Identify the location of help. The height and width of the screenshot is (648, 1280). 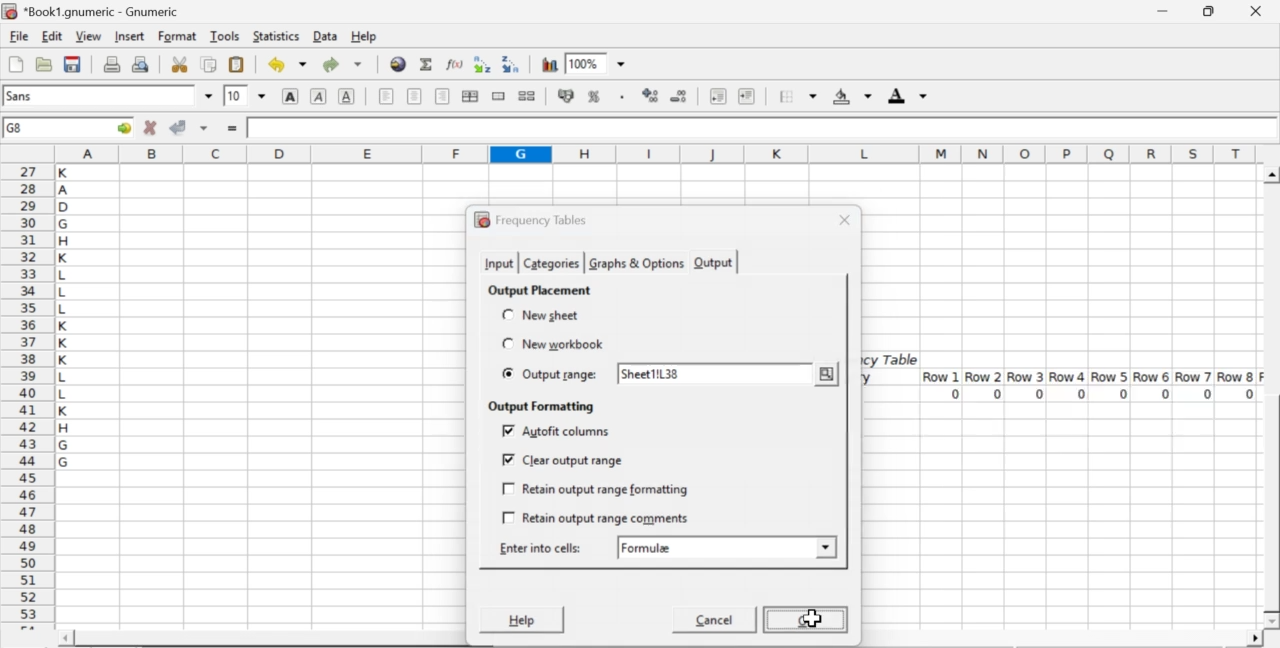
(366, 37).